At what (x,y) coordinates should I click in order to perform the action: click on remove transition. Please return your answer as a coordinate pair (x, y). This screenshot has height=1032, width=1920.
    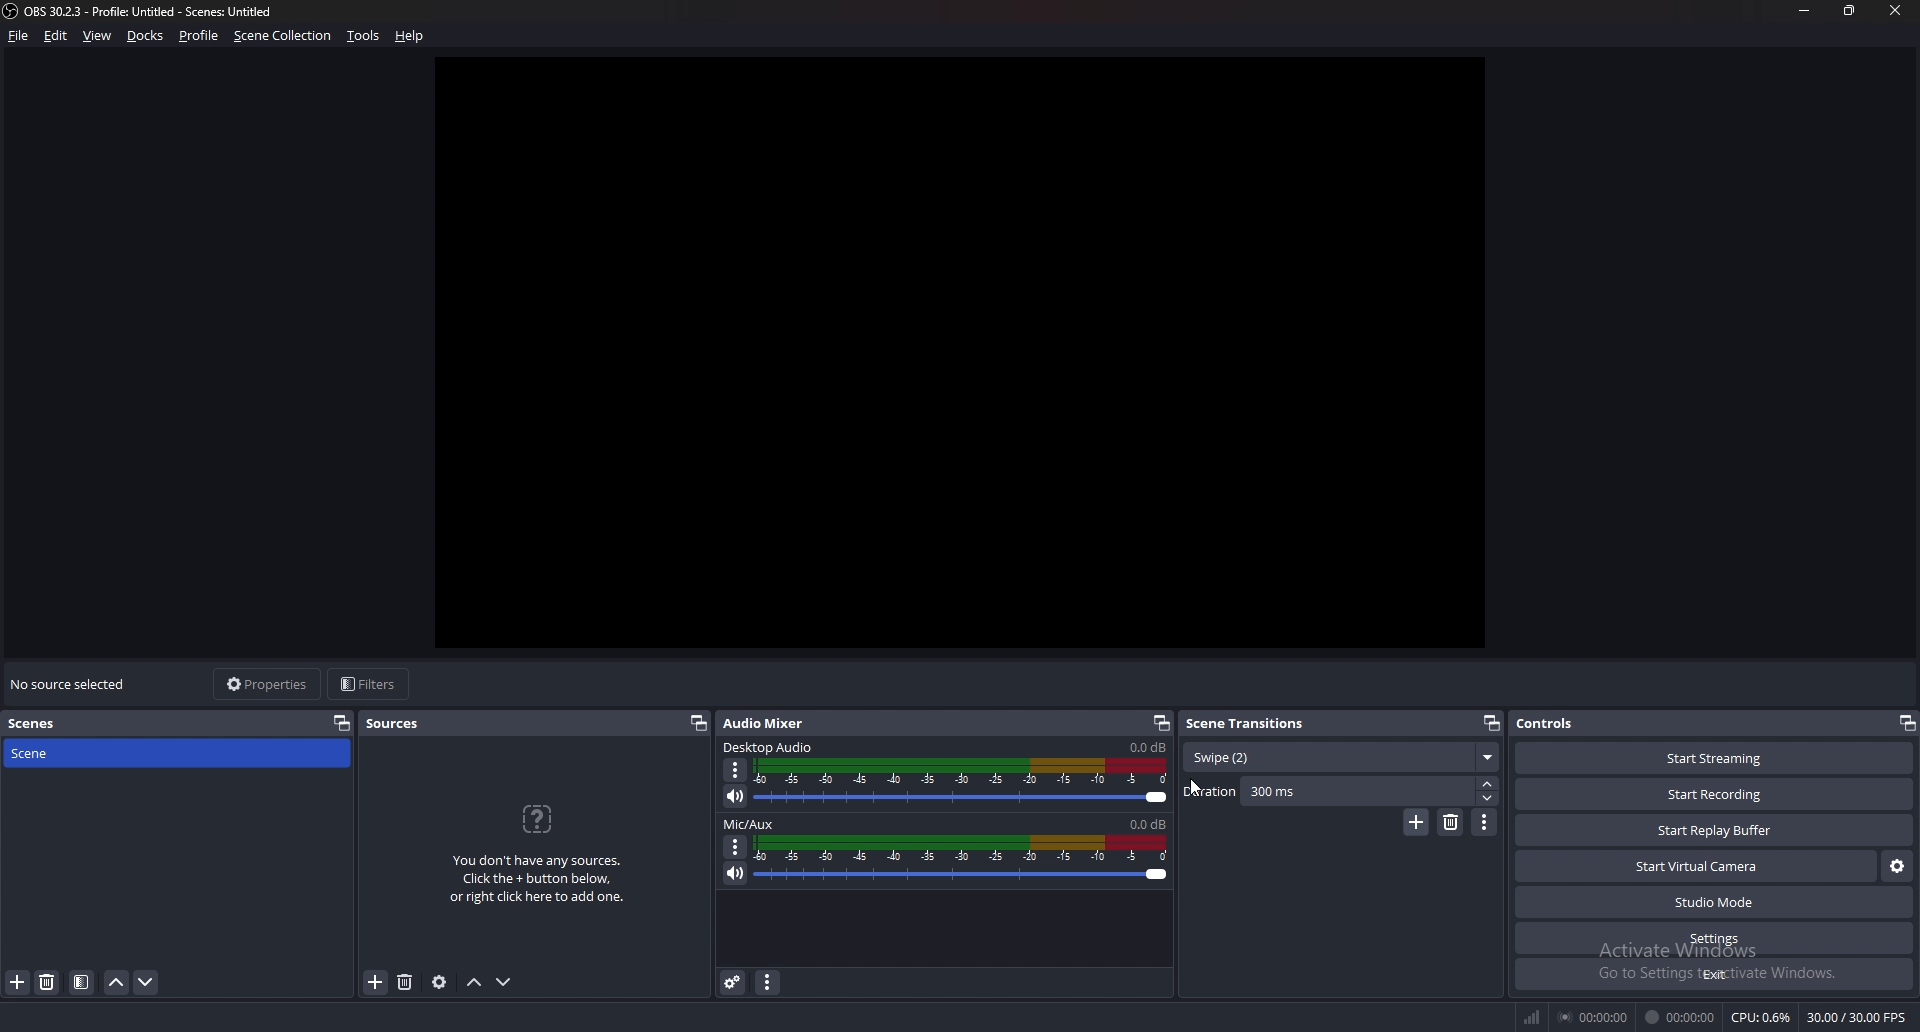
    Looking at the image, I should click on (1452, 822).